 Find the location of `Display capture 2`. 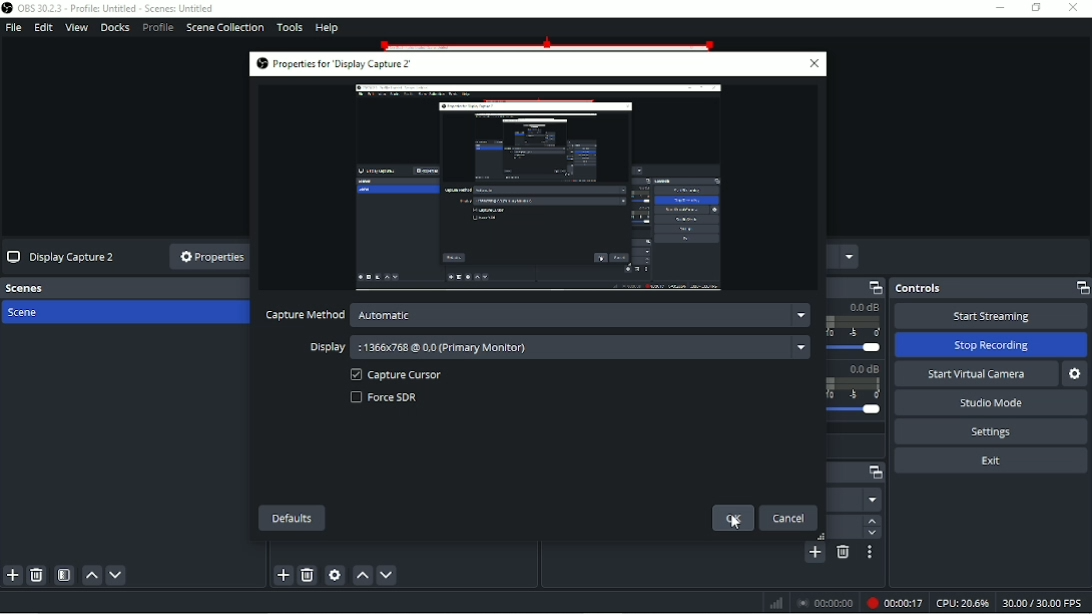

Display capture 2 is located at coordinates (60, 256).